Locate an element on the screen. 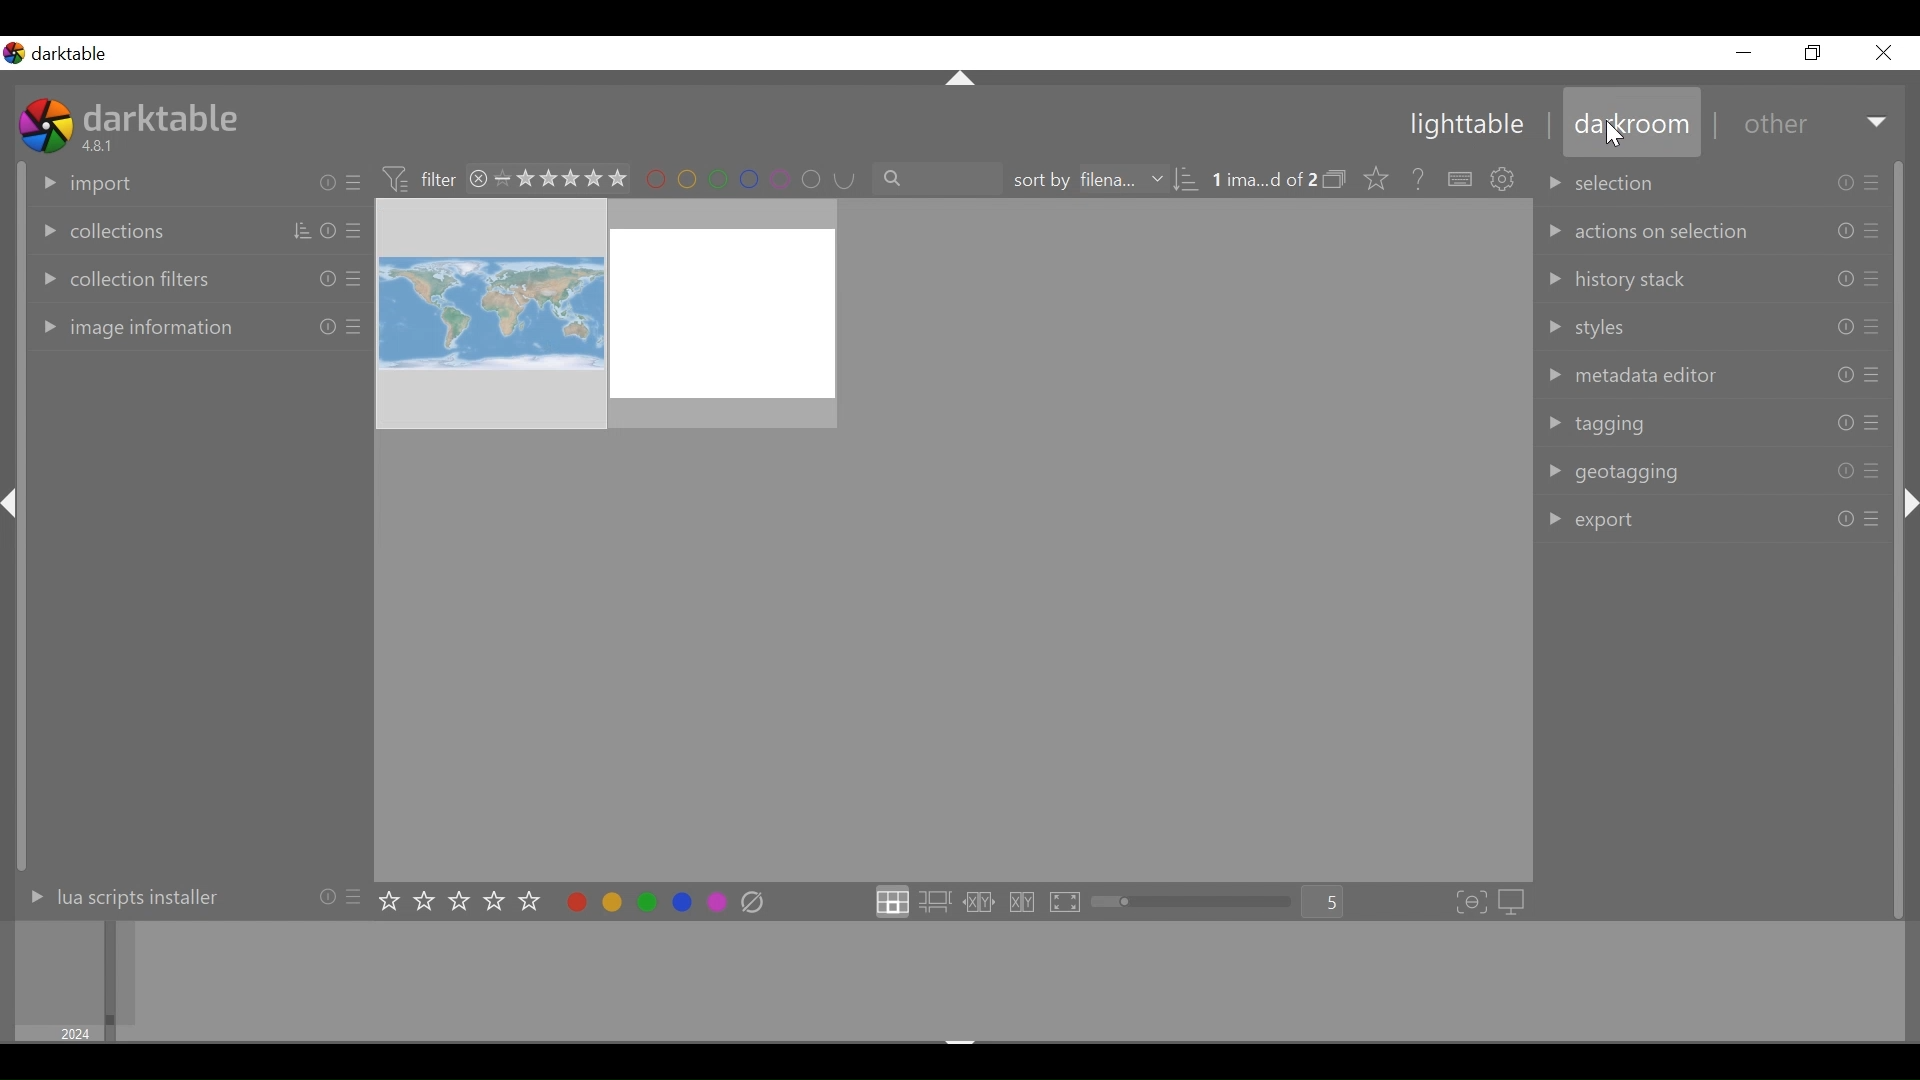 The width and height of the screenshot is (1920, 1080). Minimize is located at coordinates (1744, 52).